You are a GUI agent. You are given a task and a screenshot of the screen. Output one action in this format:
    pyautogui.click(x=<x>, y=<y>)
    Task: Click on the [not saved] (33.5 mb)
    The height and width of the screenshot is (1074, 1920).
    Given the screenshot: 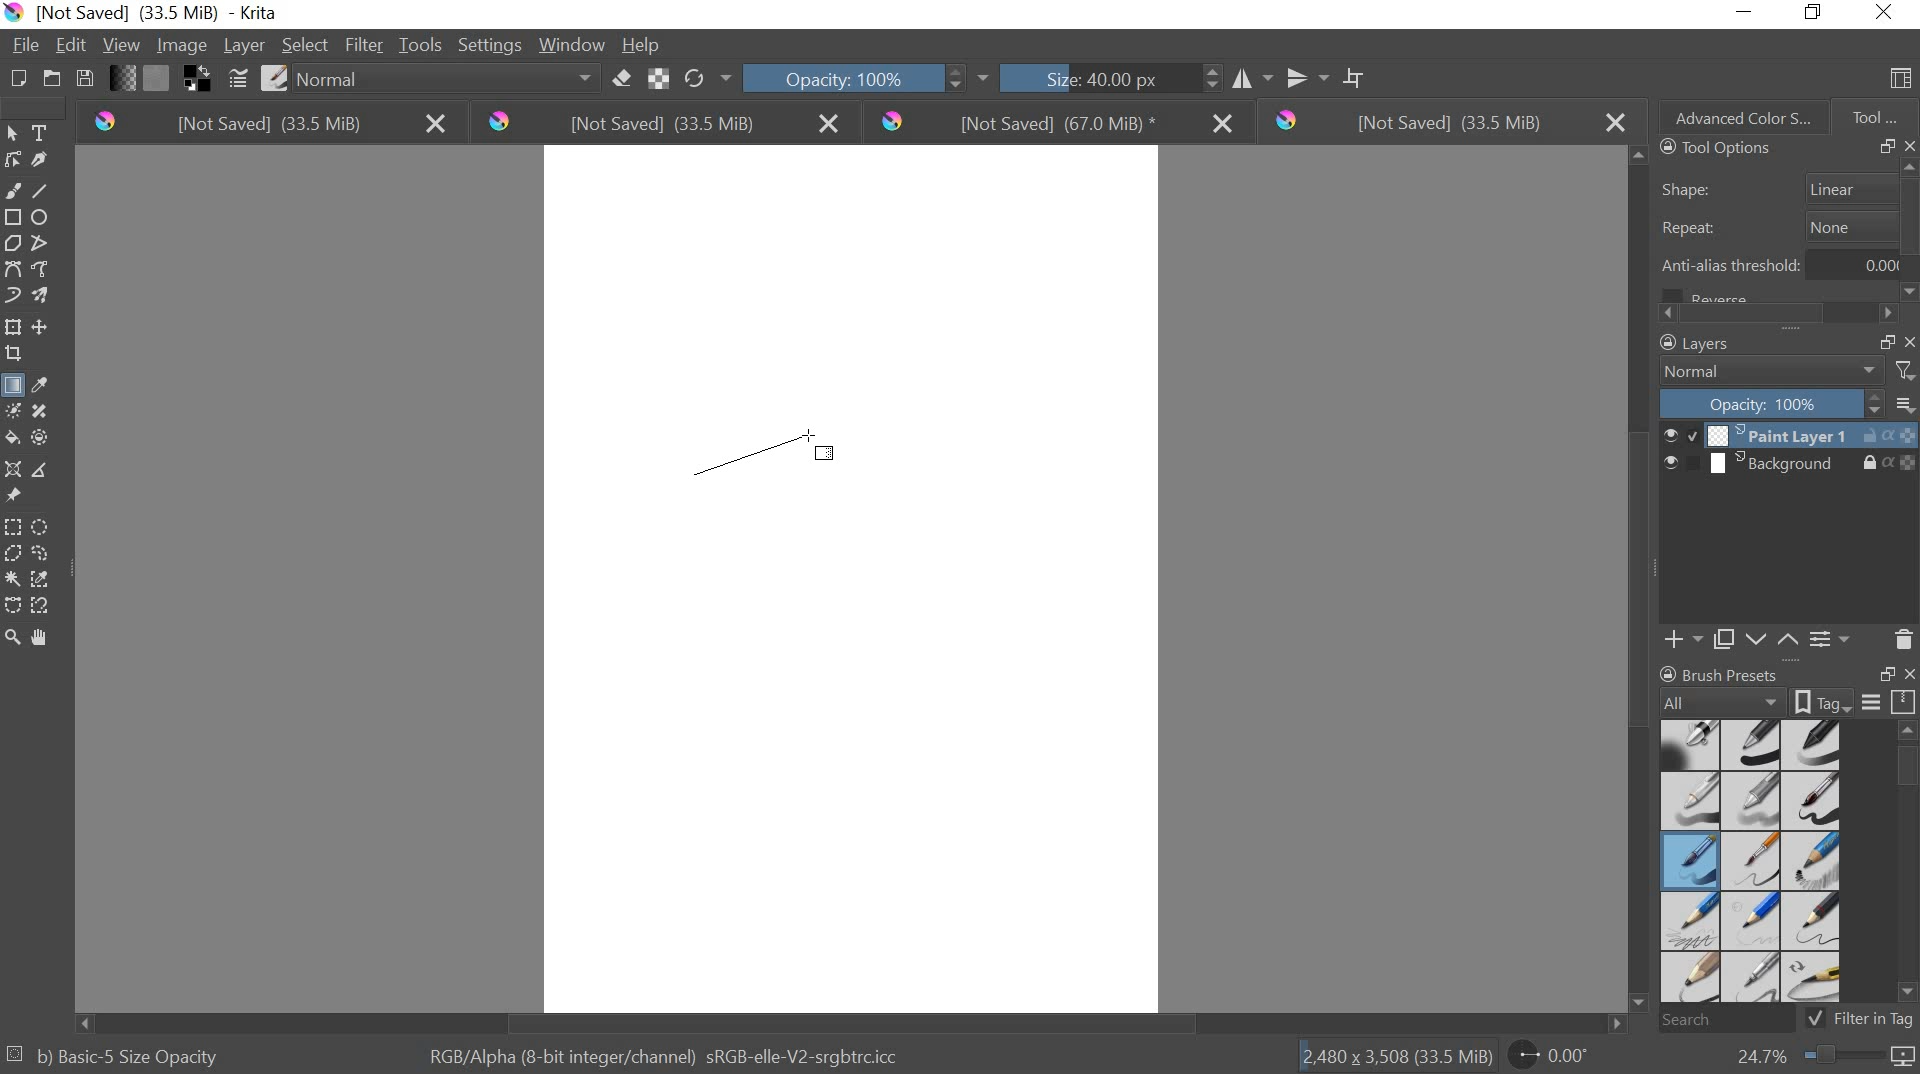 What is the action you would take?
    pyautogui.click(x=1445, y=122)
    